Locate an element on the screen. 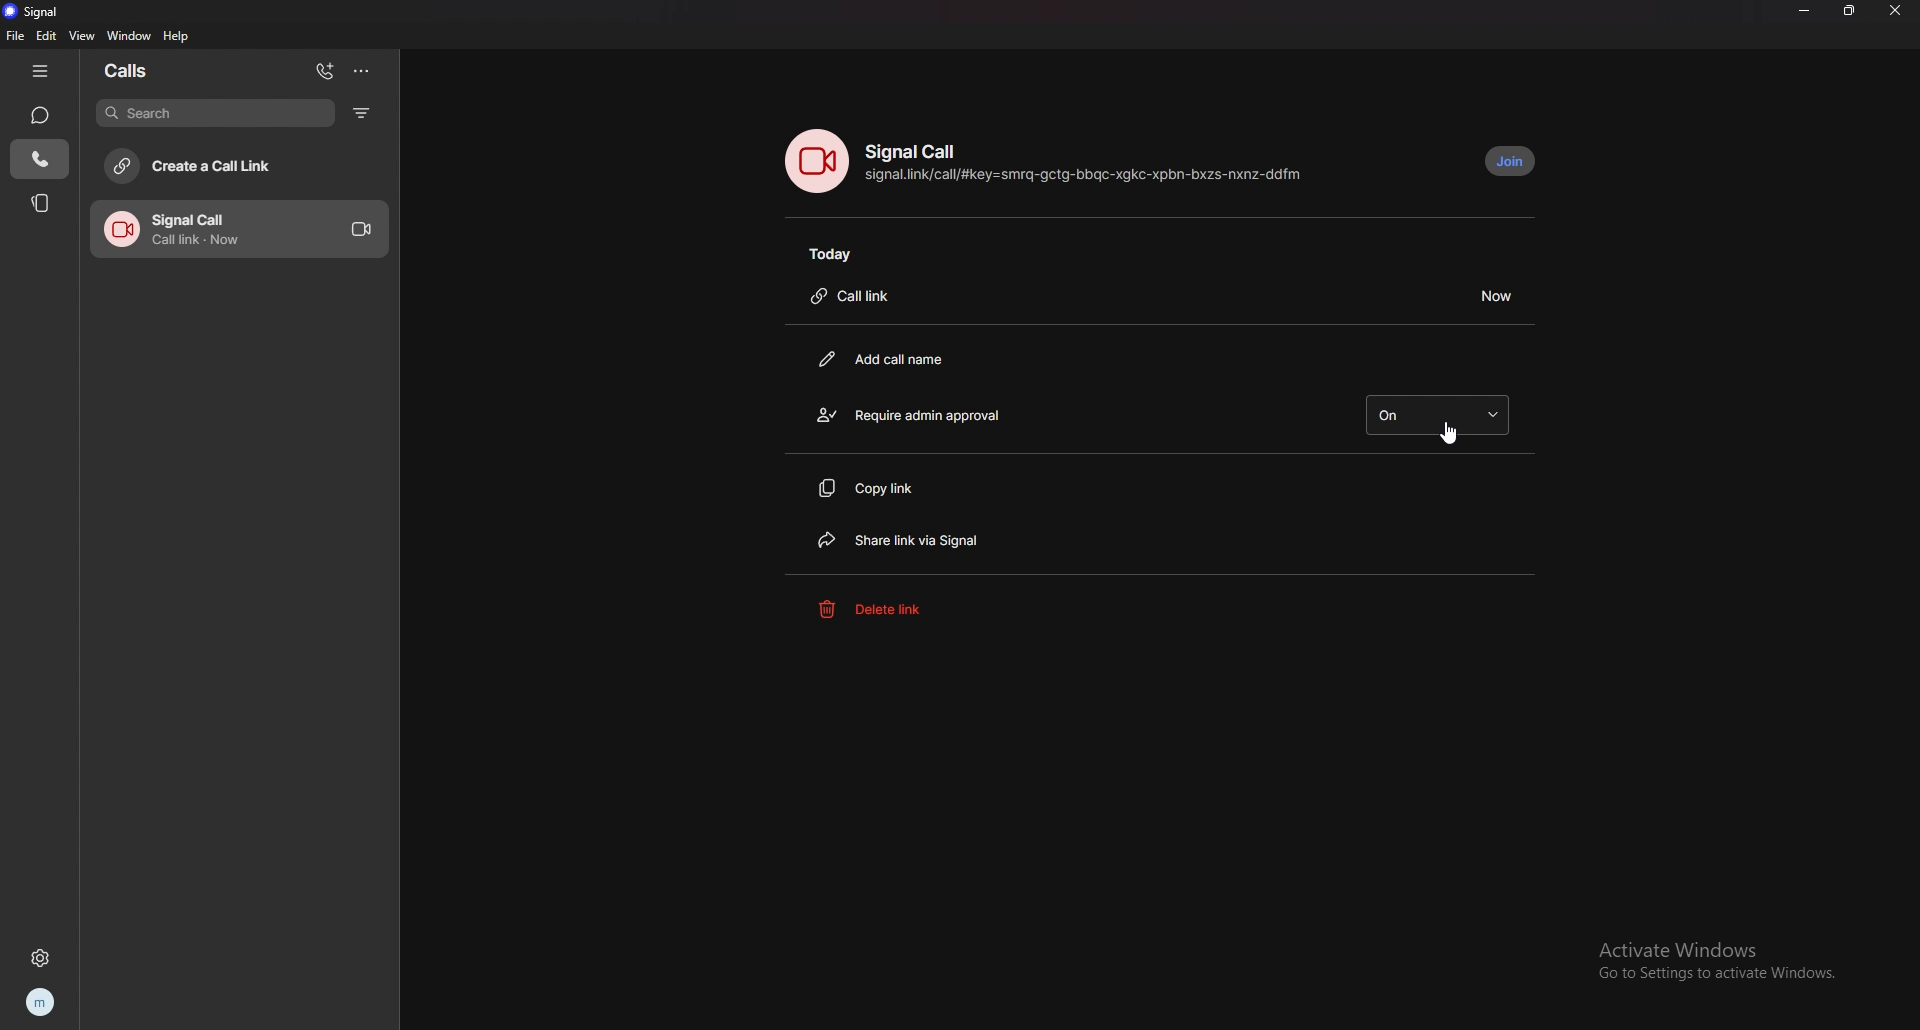 The width and height of the screenshot is (1920, 1030). copy link is located at coordinates (878, 490).